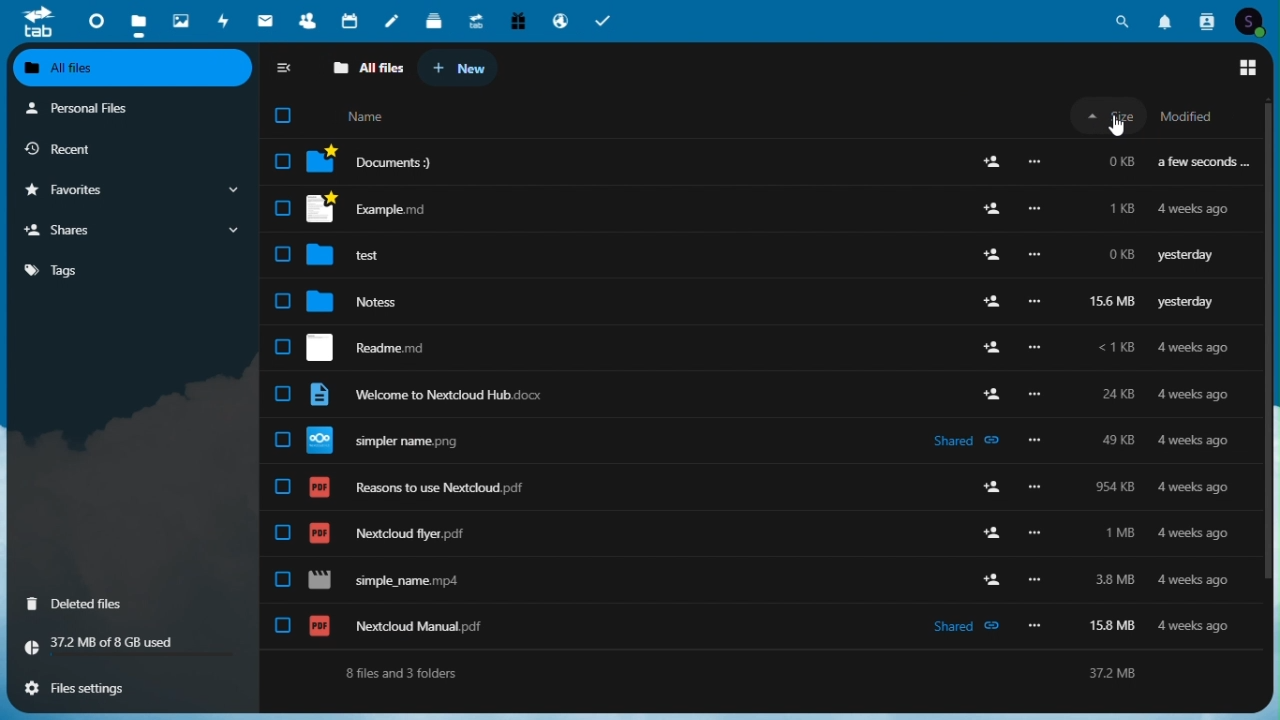 Image resolution: width=1280 pixels, height=720 pixels. I want to click on Nextcloud flyer pif, so click(752, 352).